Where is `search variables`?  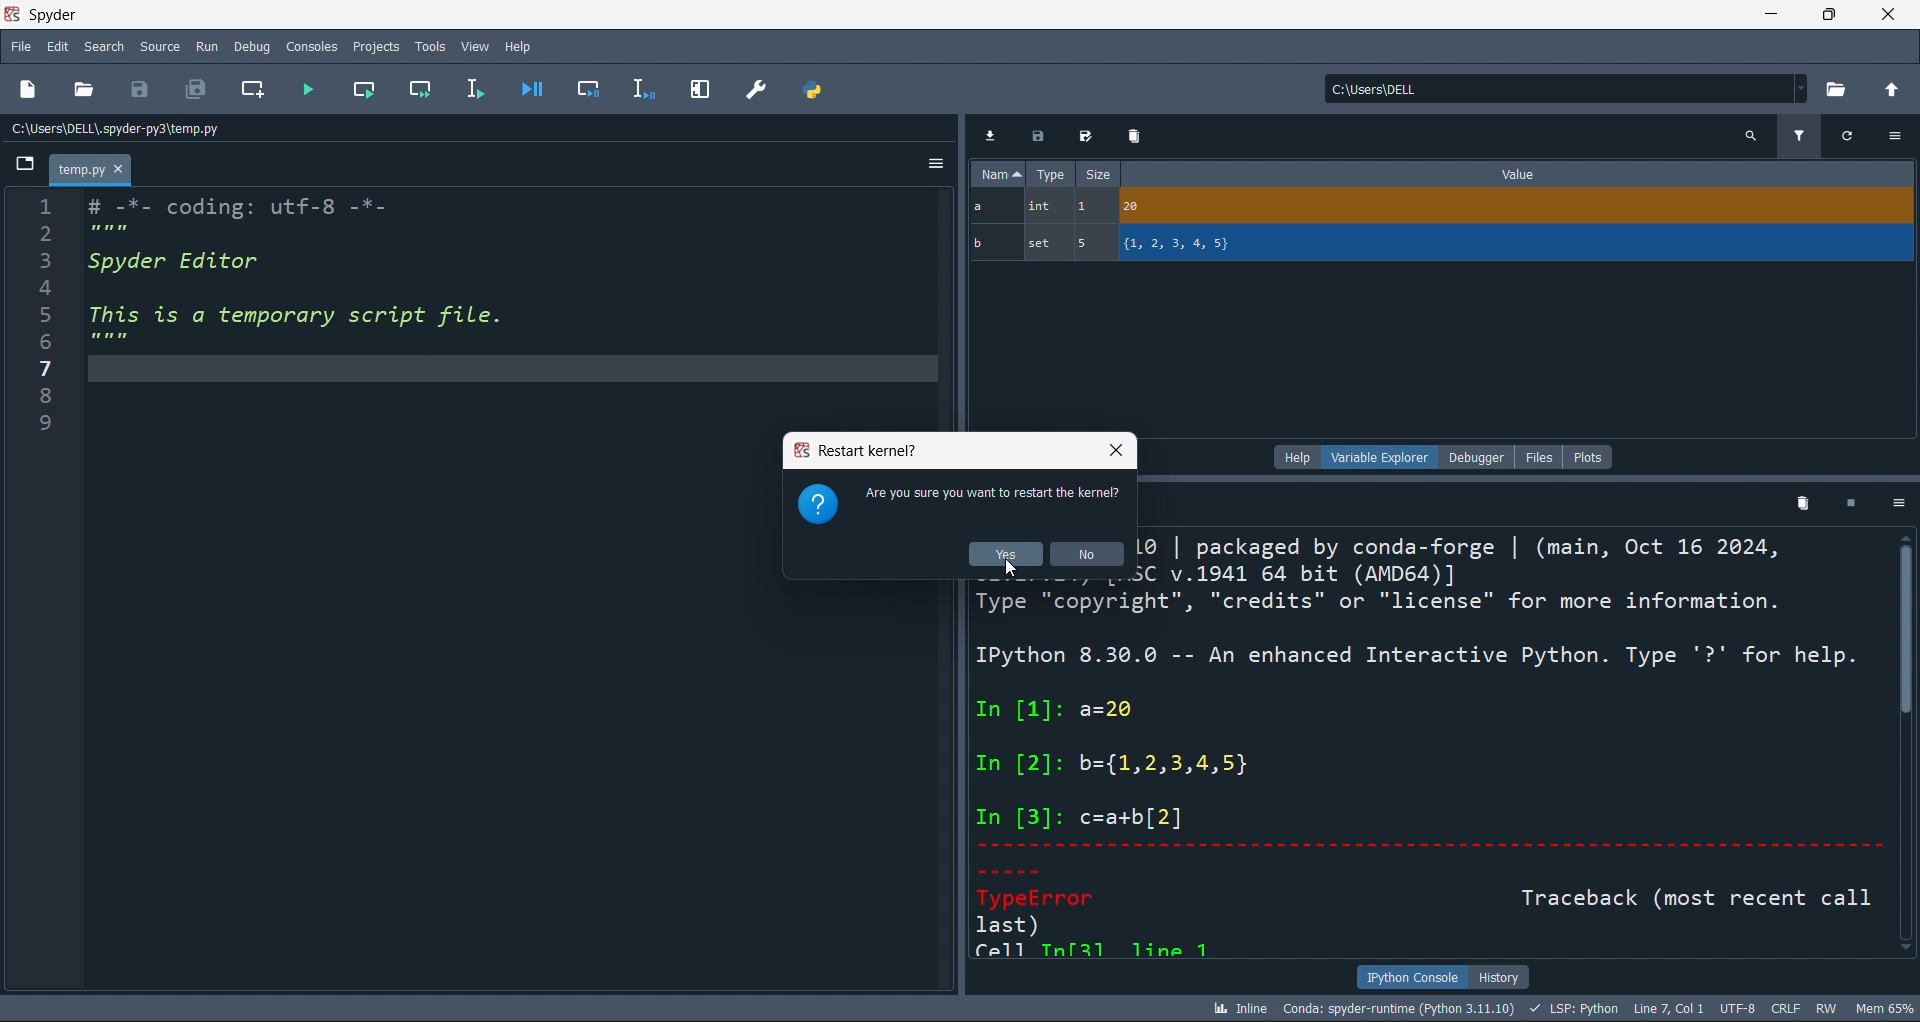 search variables is located at coordinates (1753, 137).